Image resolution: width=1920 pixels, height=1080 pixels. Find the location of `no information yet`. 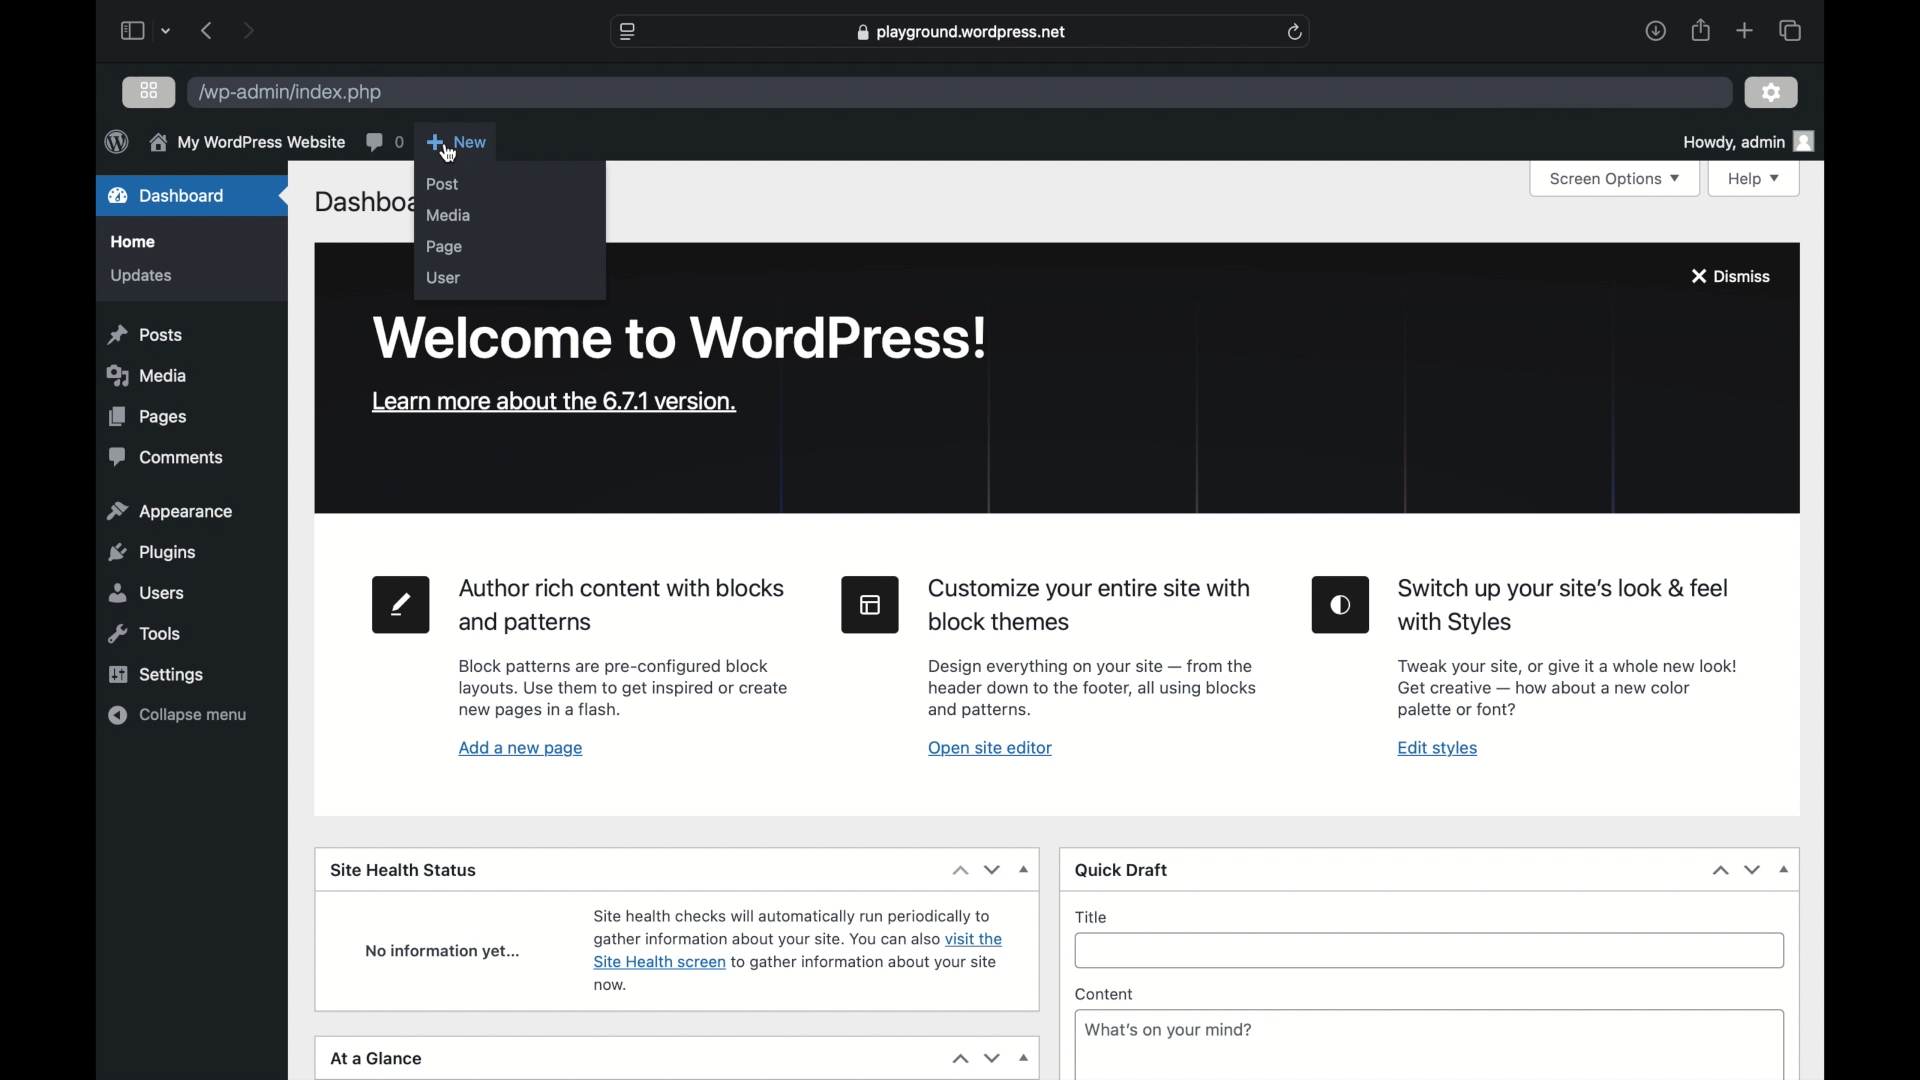

no information yet is located at coordinates (445, 953).